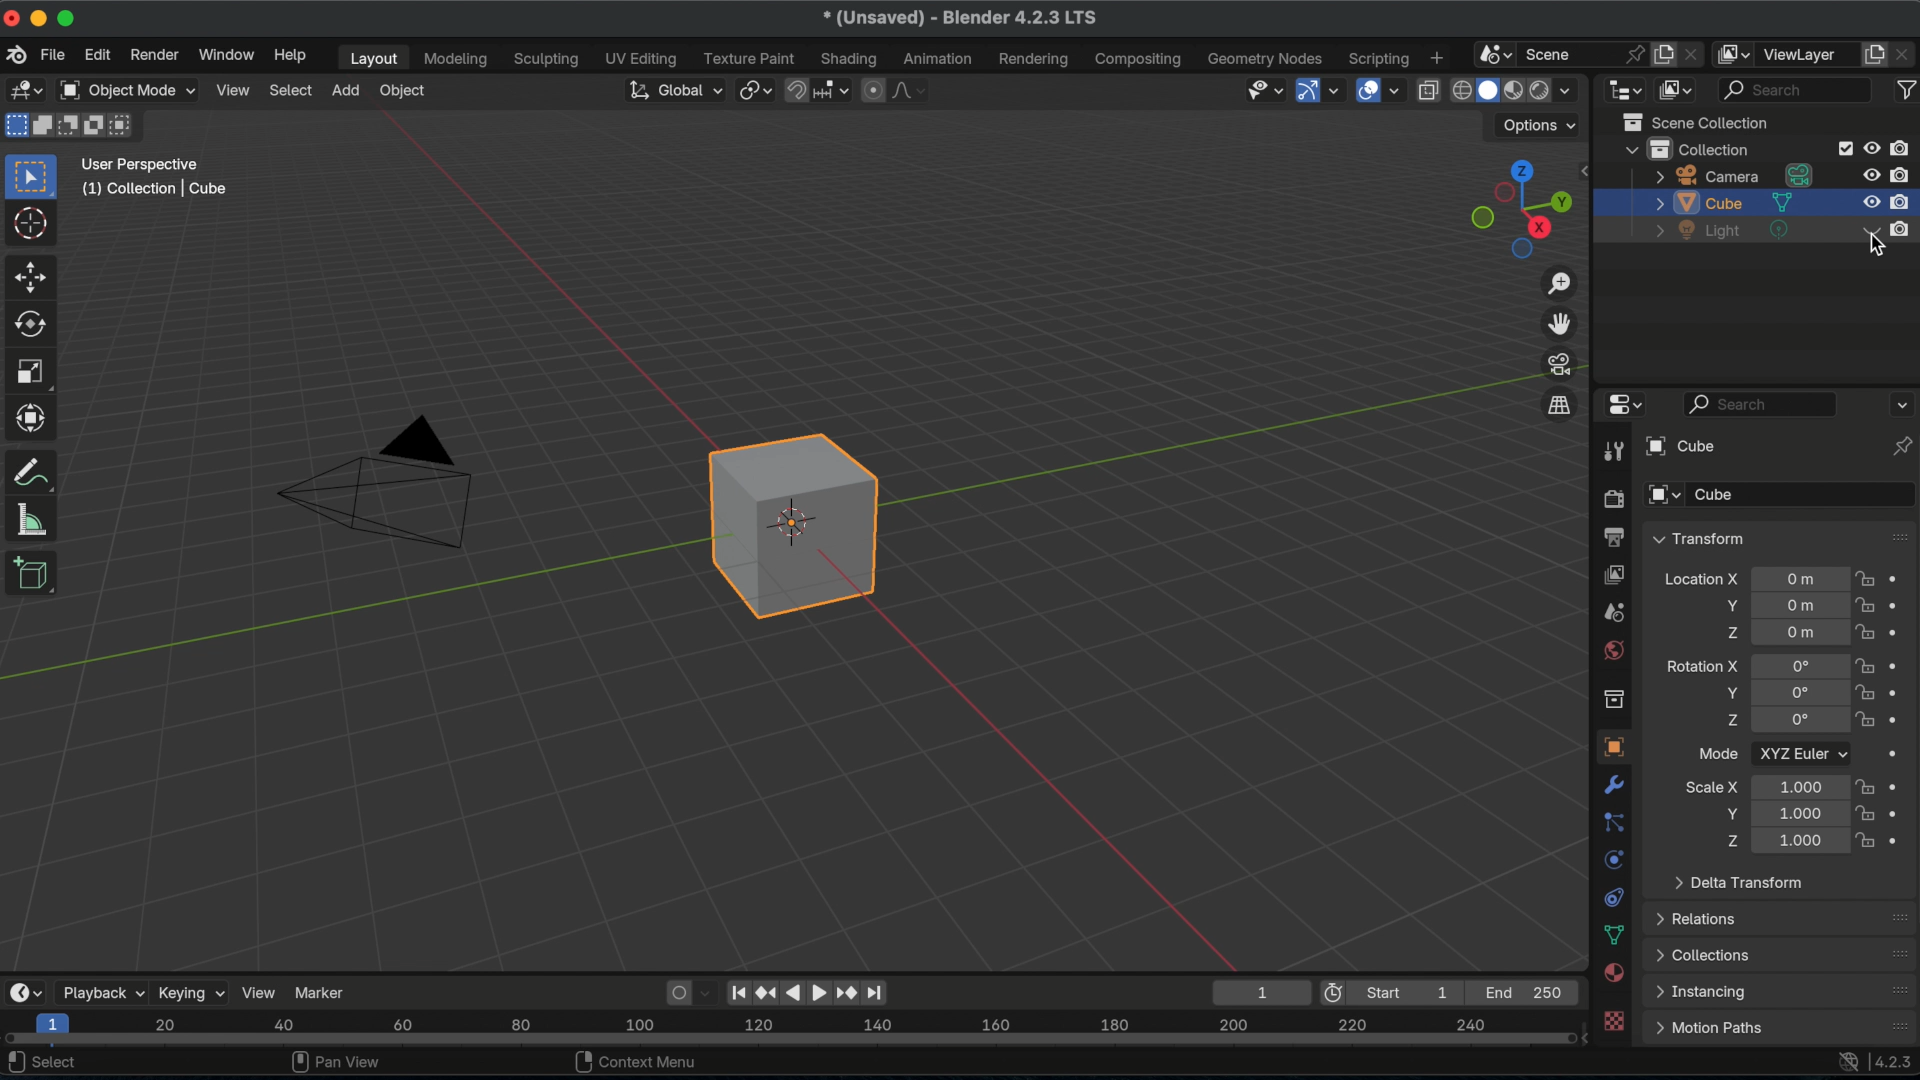 Image resolution: width=1920 pixels, height=1080 pixels. What do you see at coordinates (18, 54) in the screenshot?
I see `blender logo` at bounding box center [18, 54].